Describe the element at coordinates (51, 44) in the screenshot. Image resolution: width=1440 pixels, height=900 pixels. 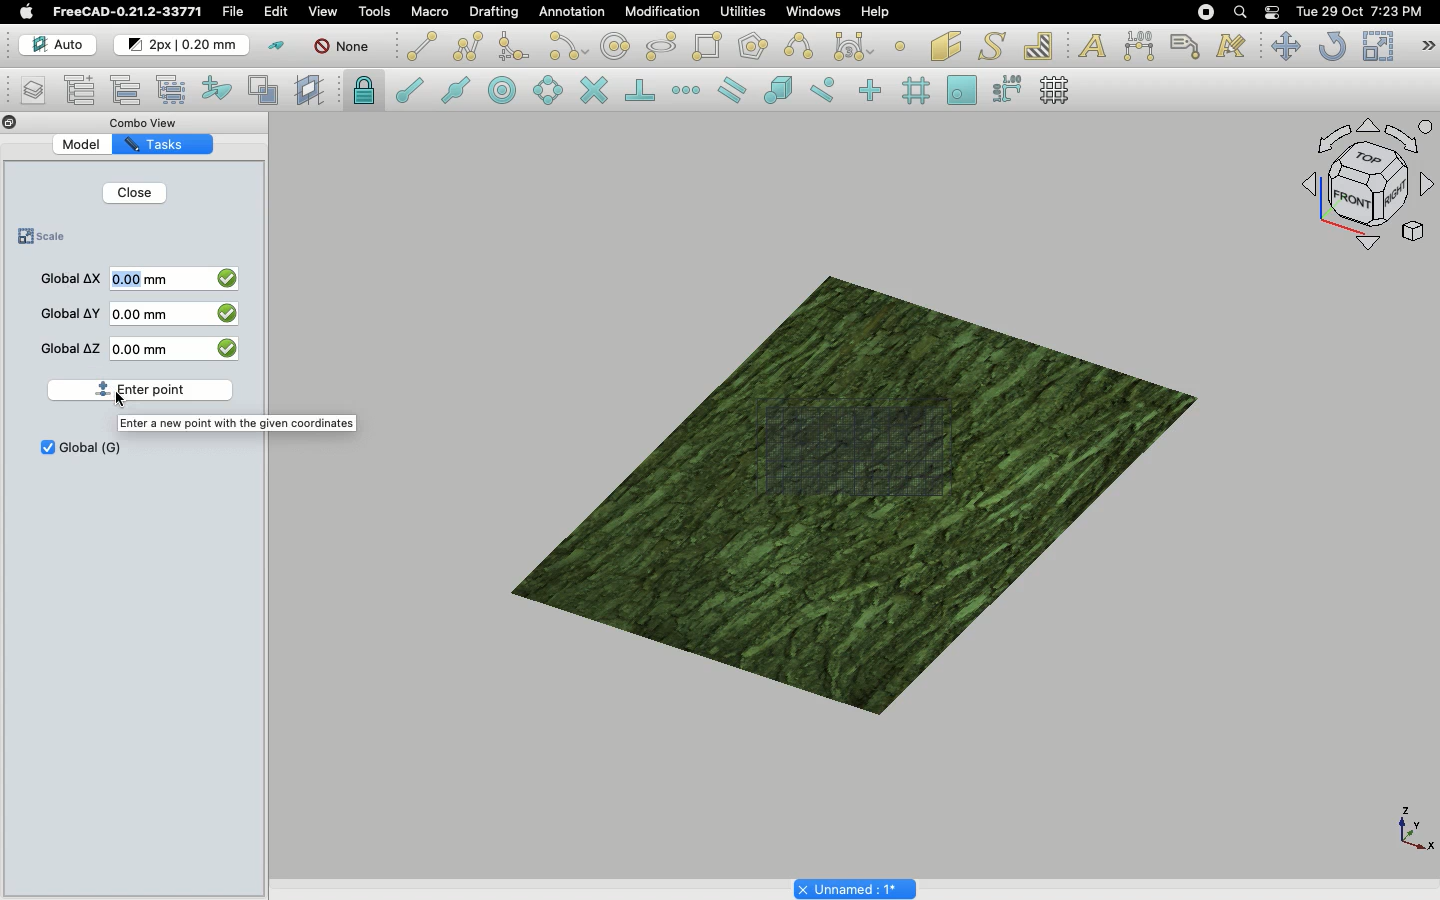
I see `Auto` at that location.